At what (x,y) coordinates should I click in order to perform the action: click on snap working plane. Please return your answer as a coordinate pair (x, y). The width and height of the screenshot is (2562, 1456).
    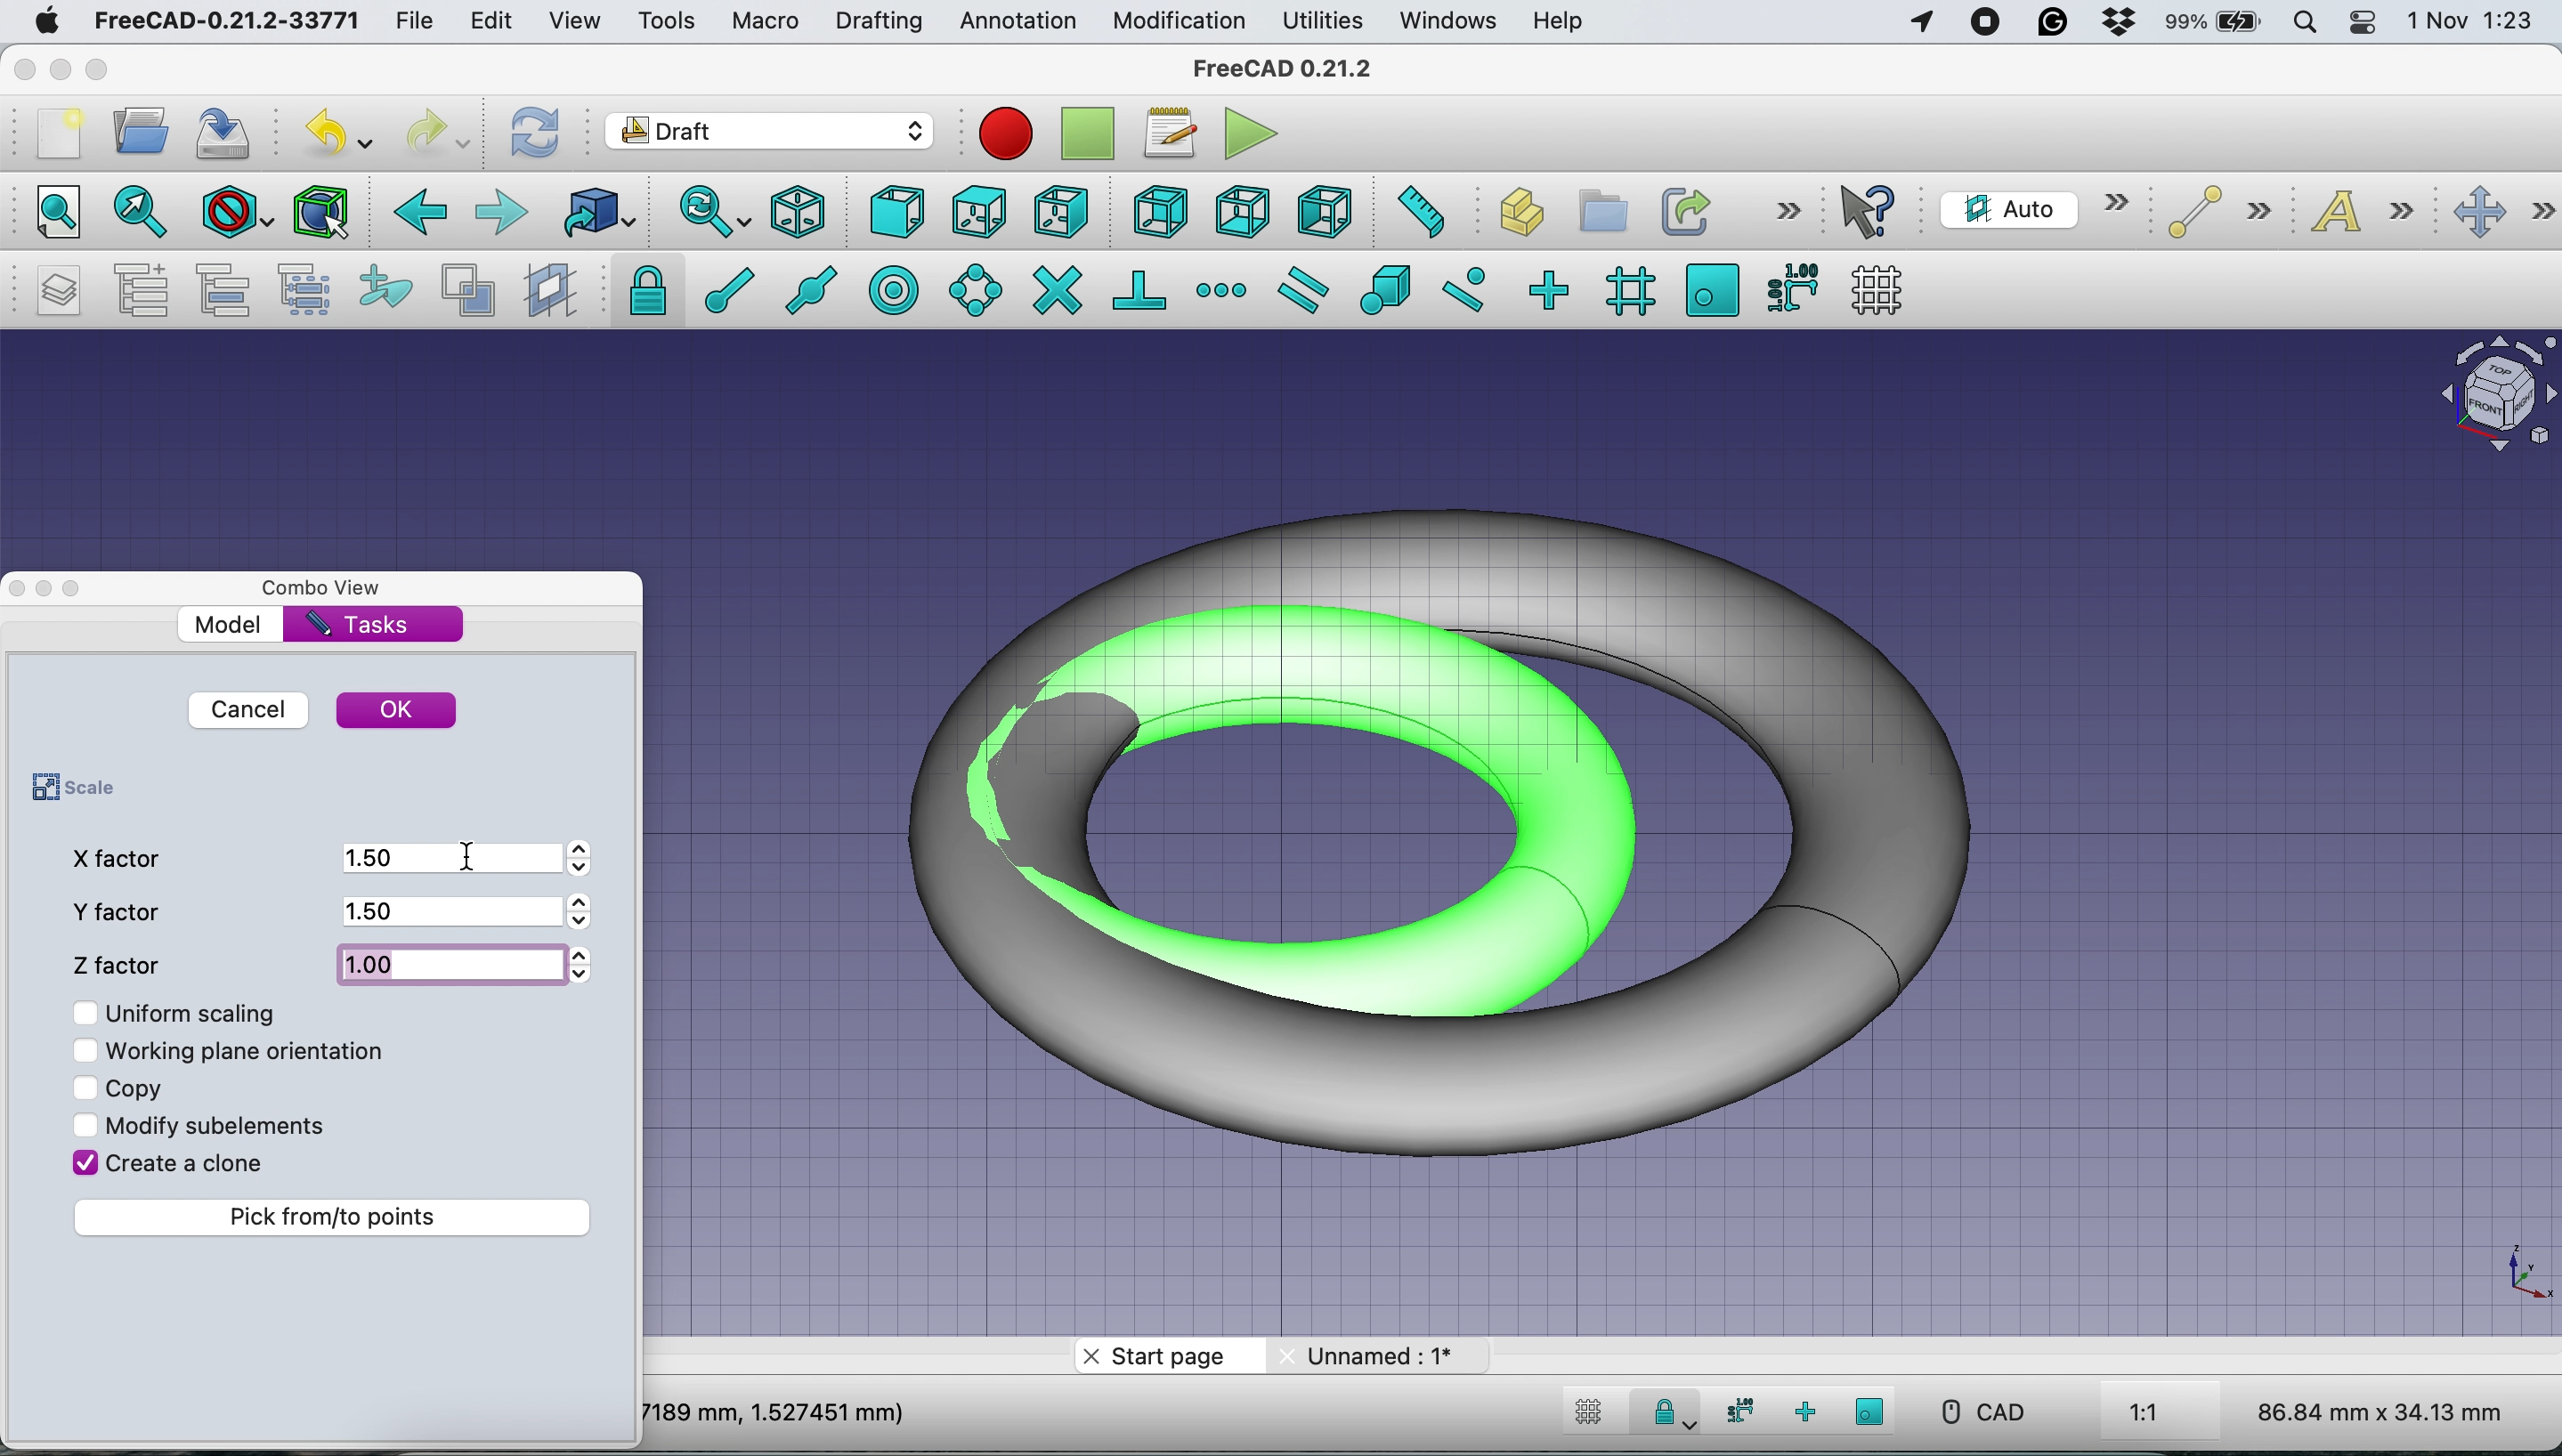
    Looking at the image, I should click on (1712, 289).